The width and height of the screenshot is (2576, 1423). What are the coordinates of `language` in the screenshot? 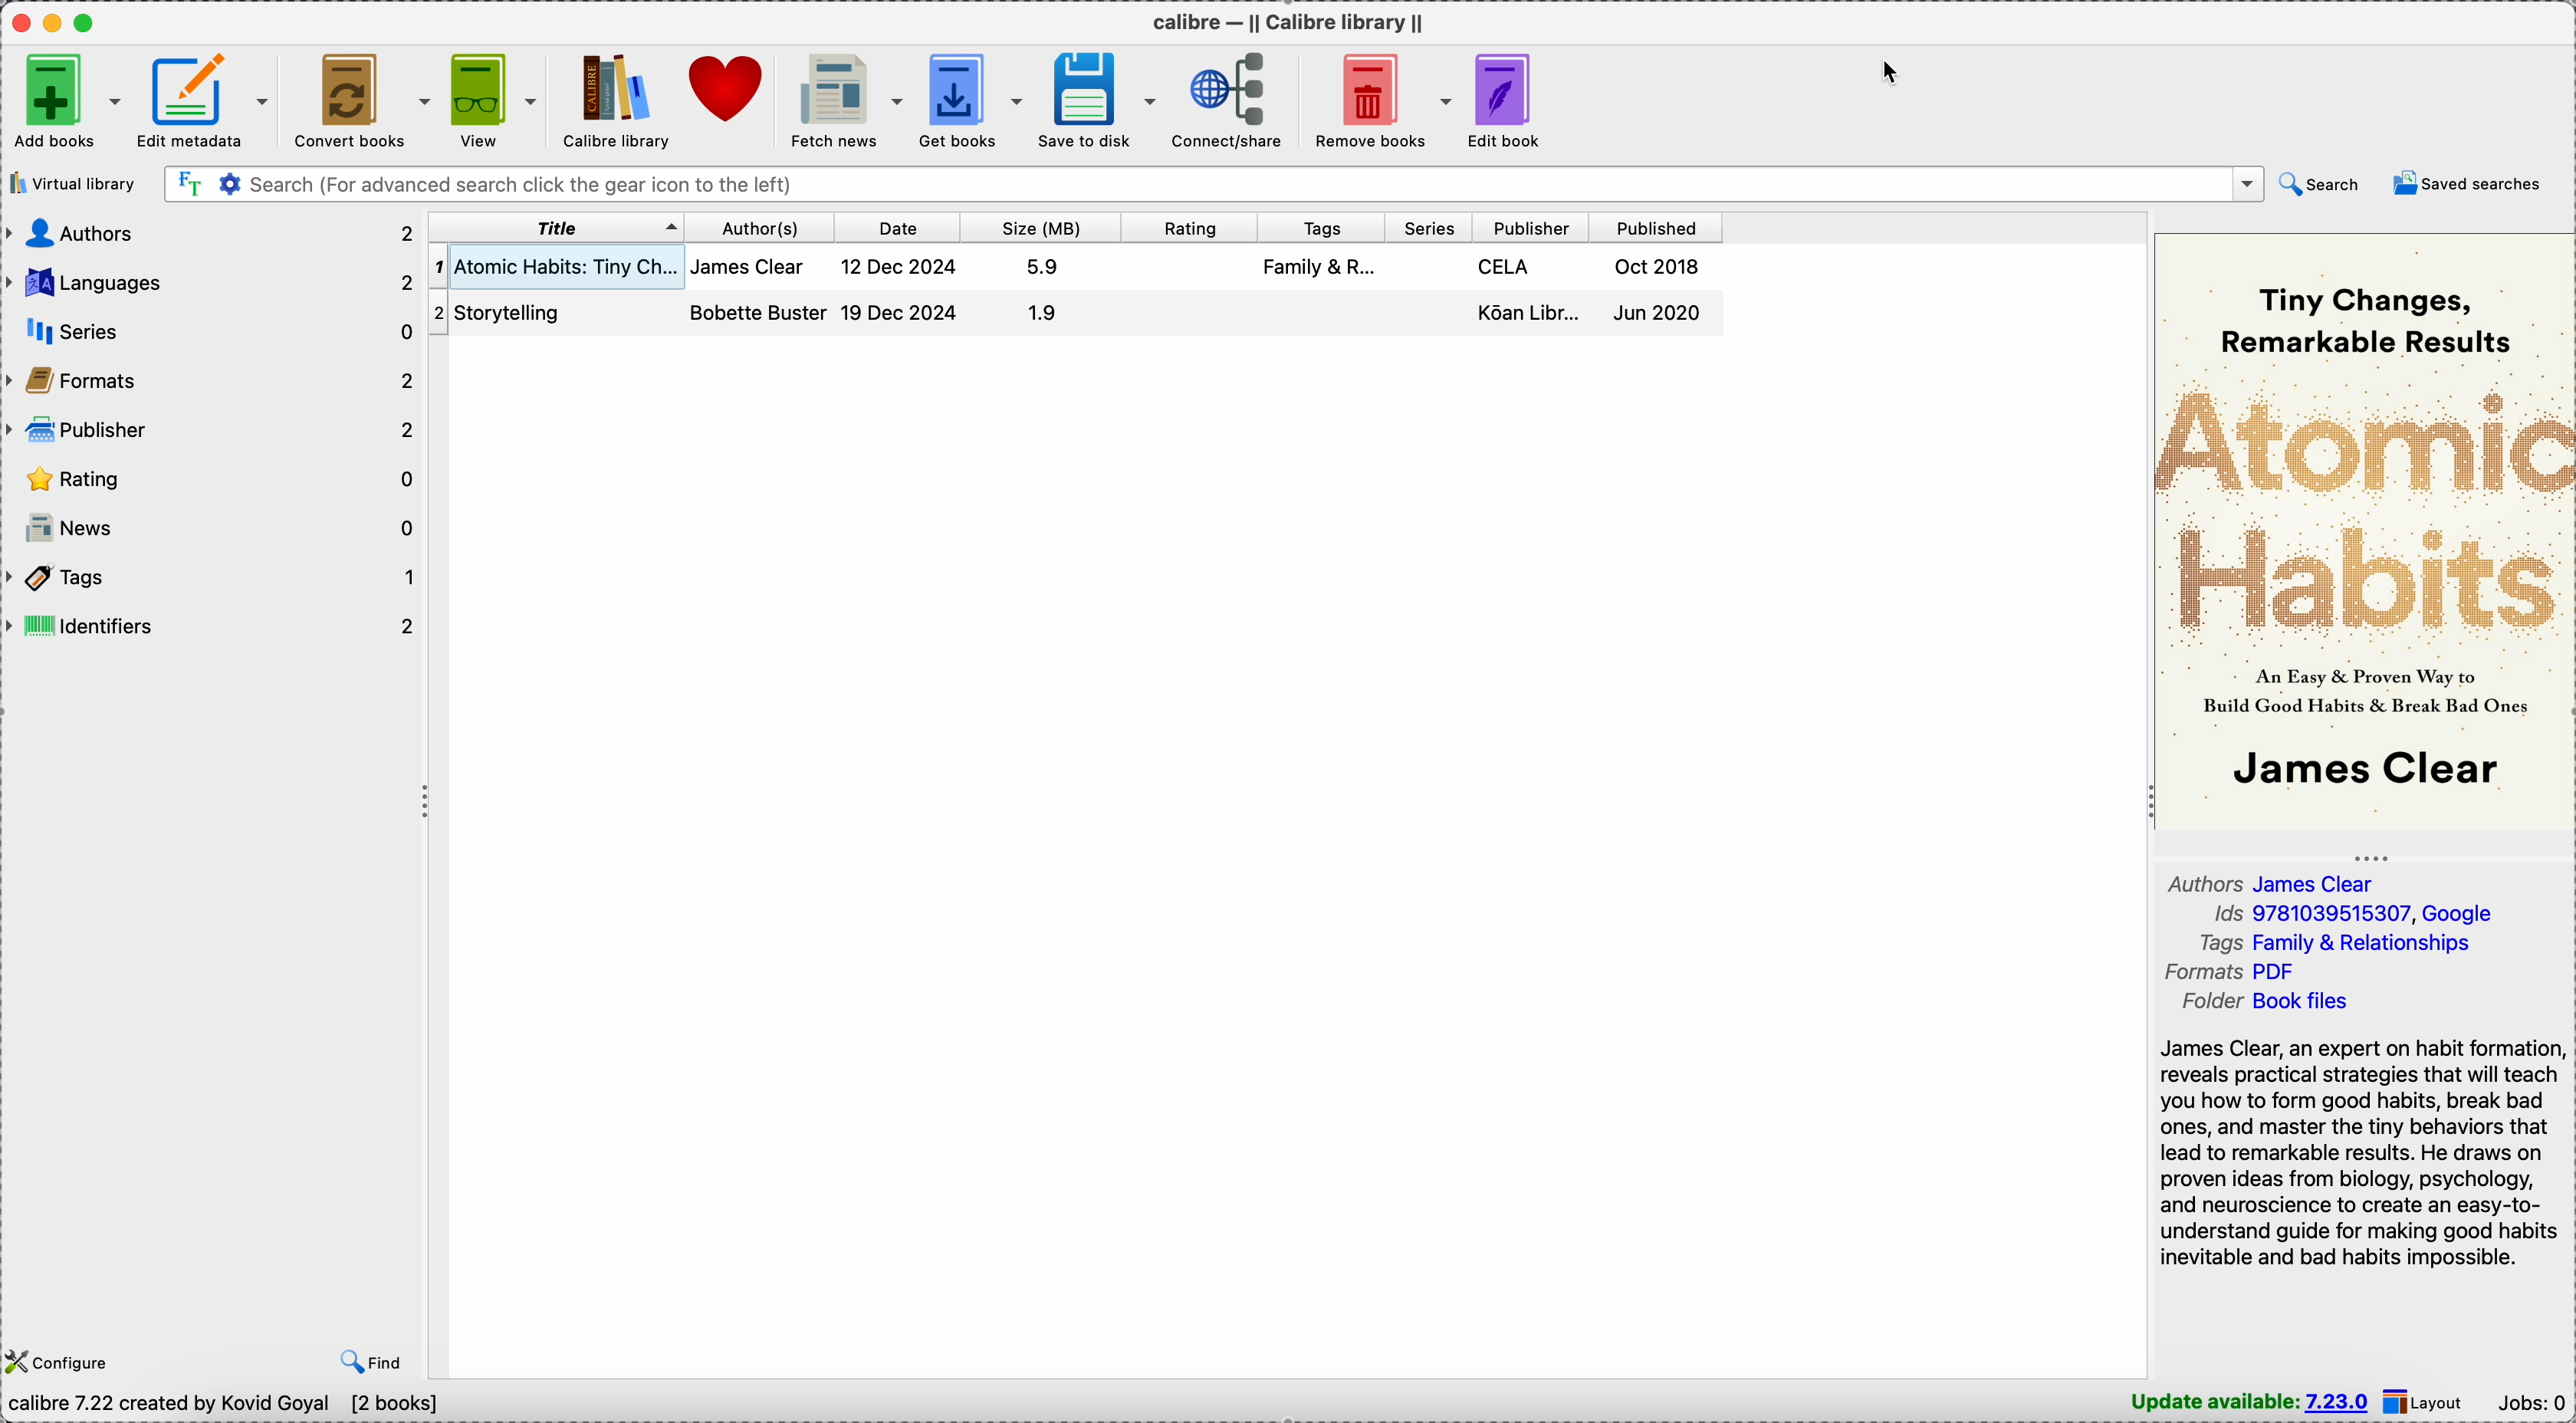 It's located at (213, 283).